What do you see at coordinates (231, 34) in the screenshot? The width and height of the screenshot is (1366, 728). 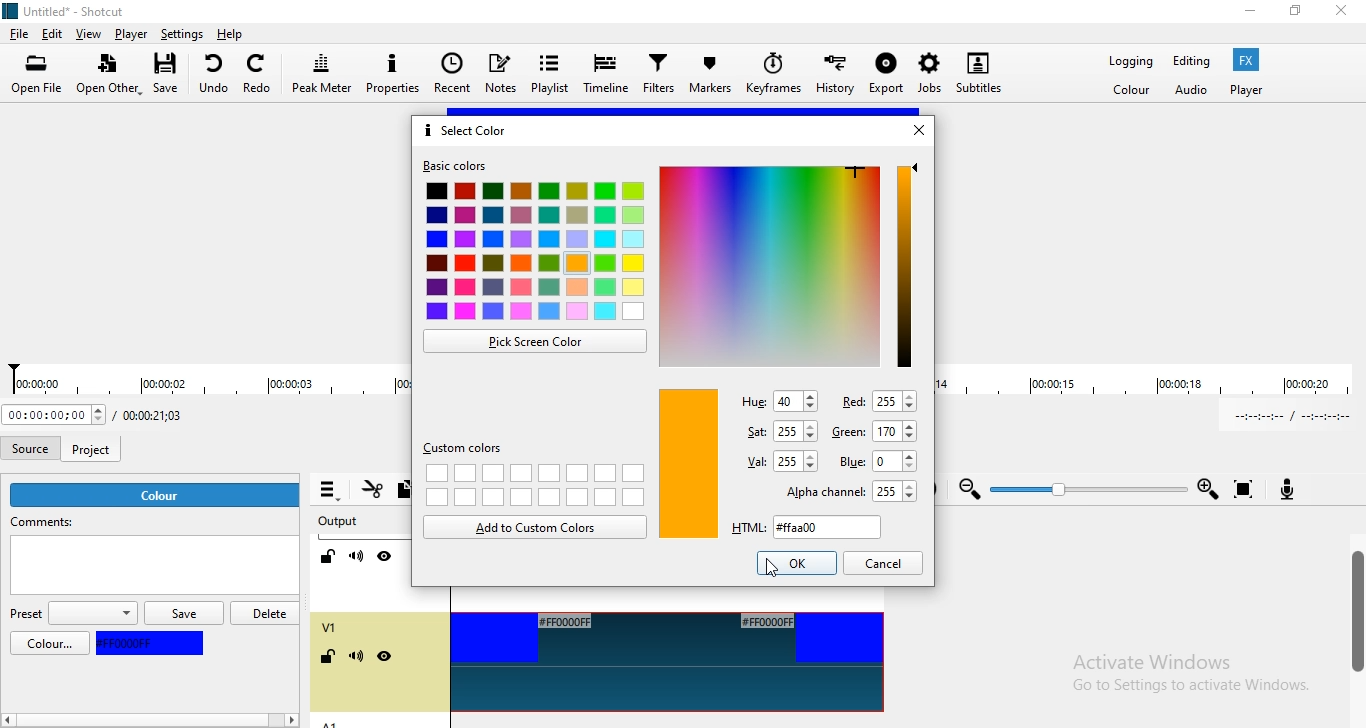 I see `help` at bounding box center [231, 34].